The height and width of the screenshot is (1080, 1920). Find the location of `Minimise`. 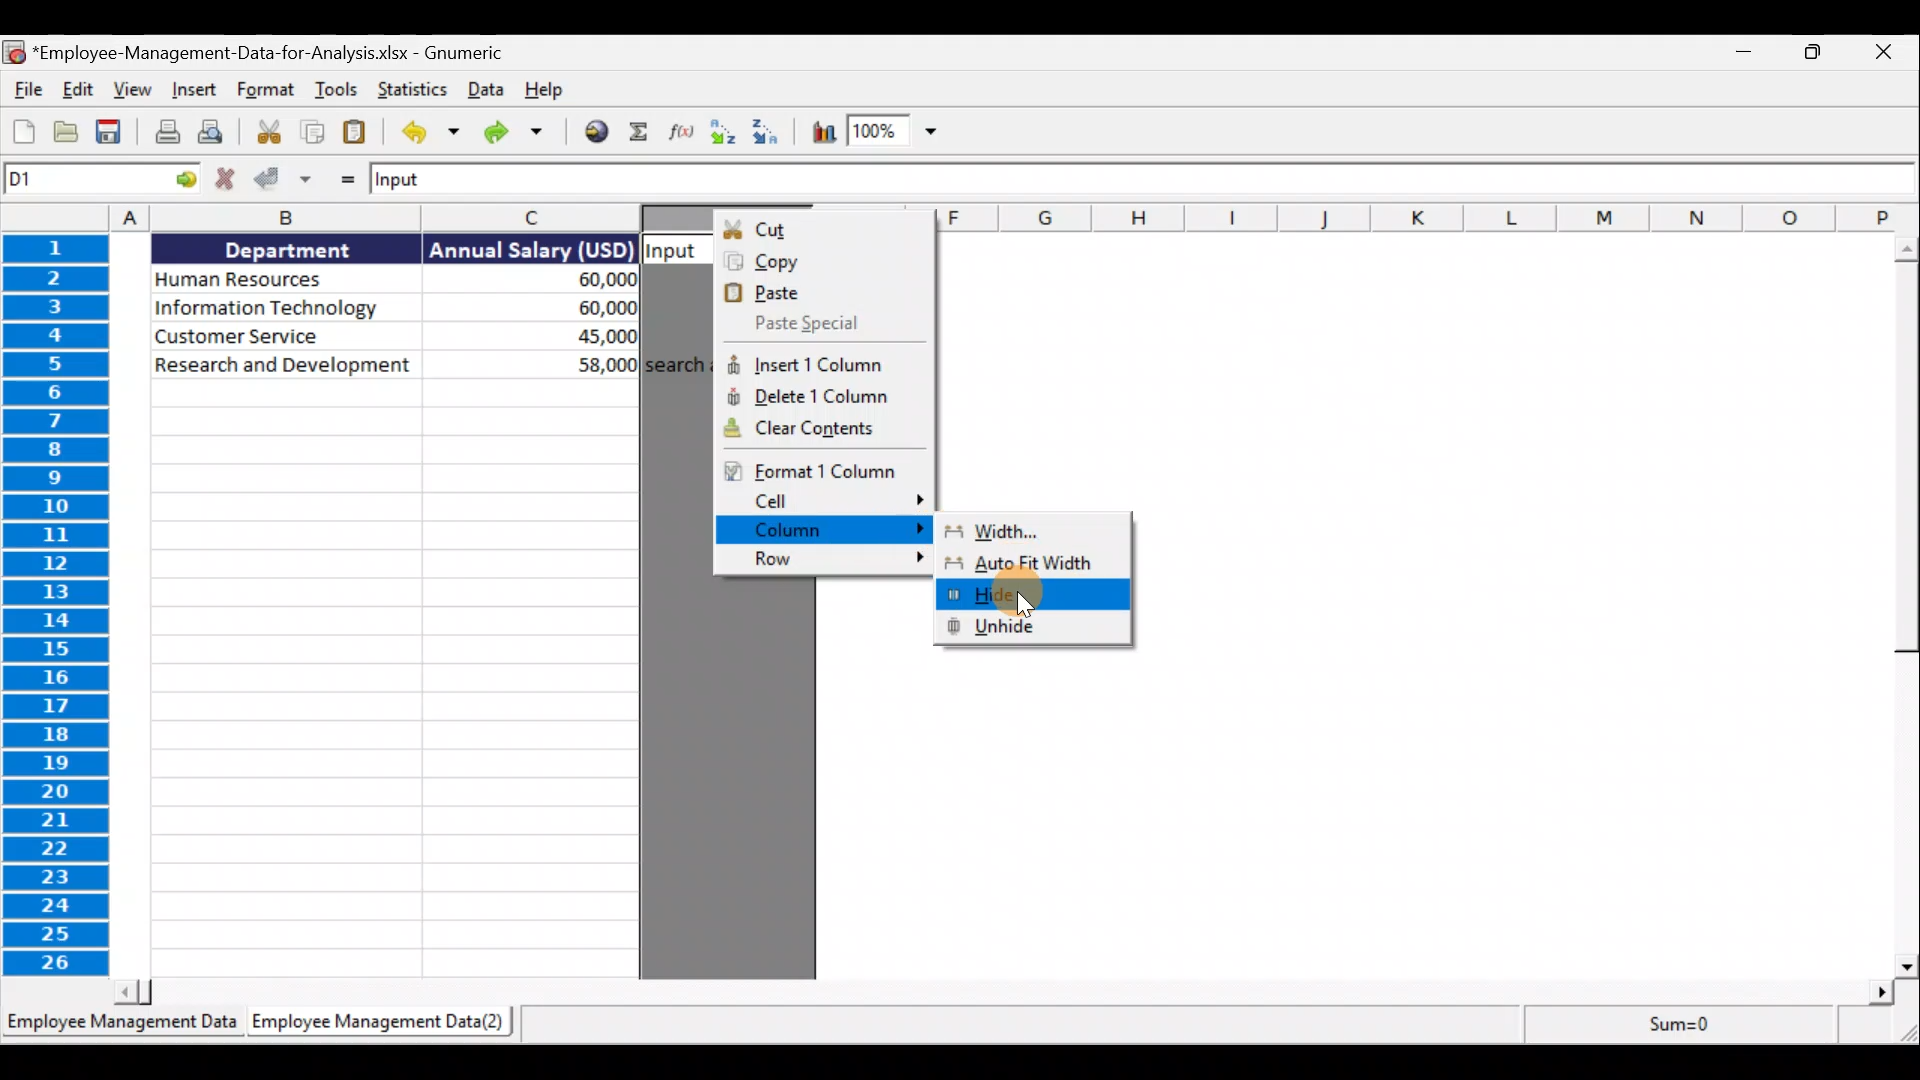

Minimise is located at coordinates (1742, 52).